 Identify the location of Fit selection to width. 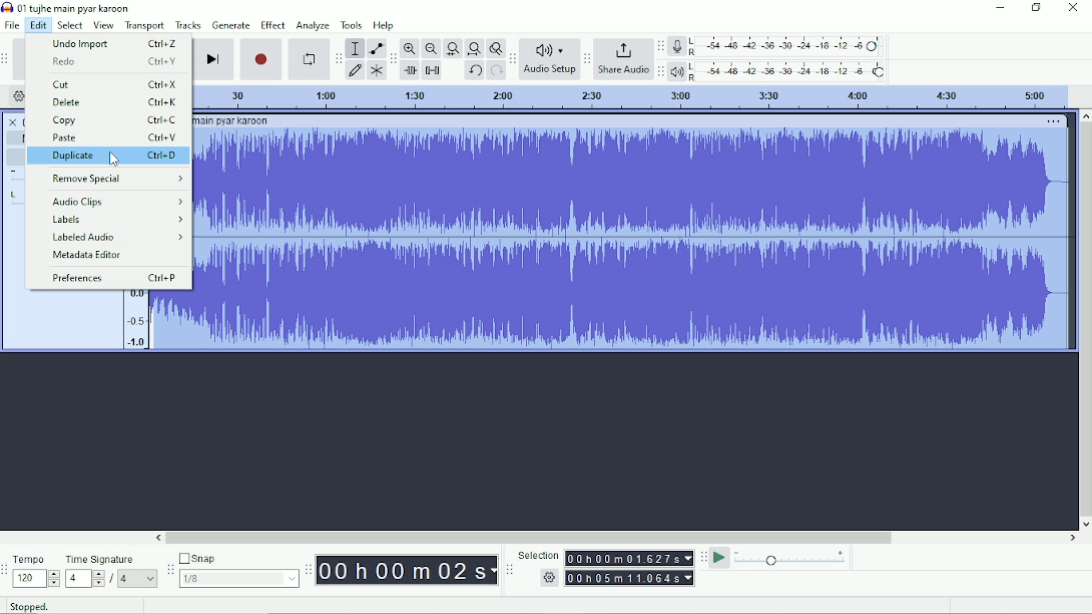
(452, 48).